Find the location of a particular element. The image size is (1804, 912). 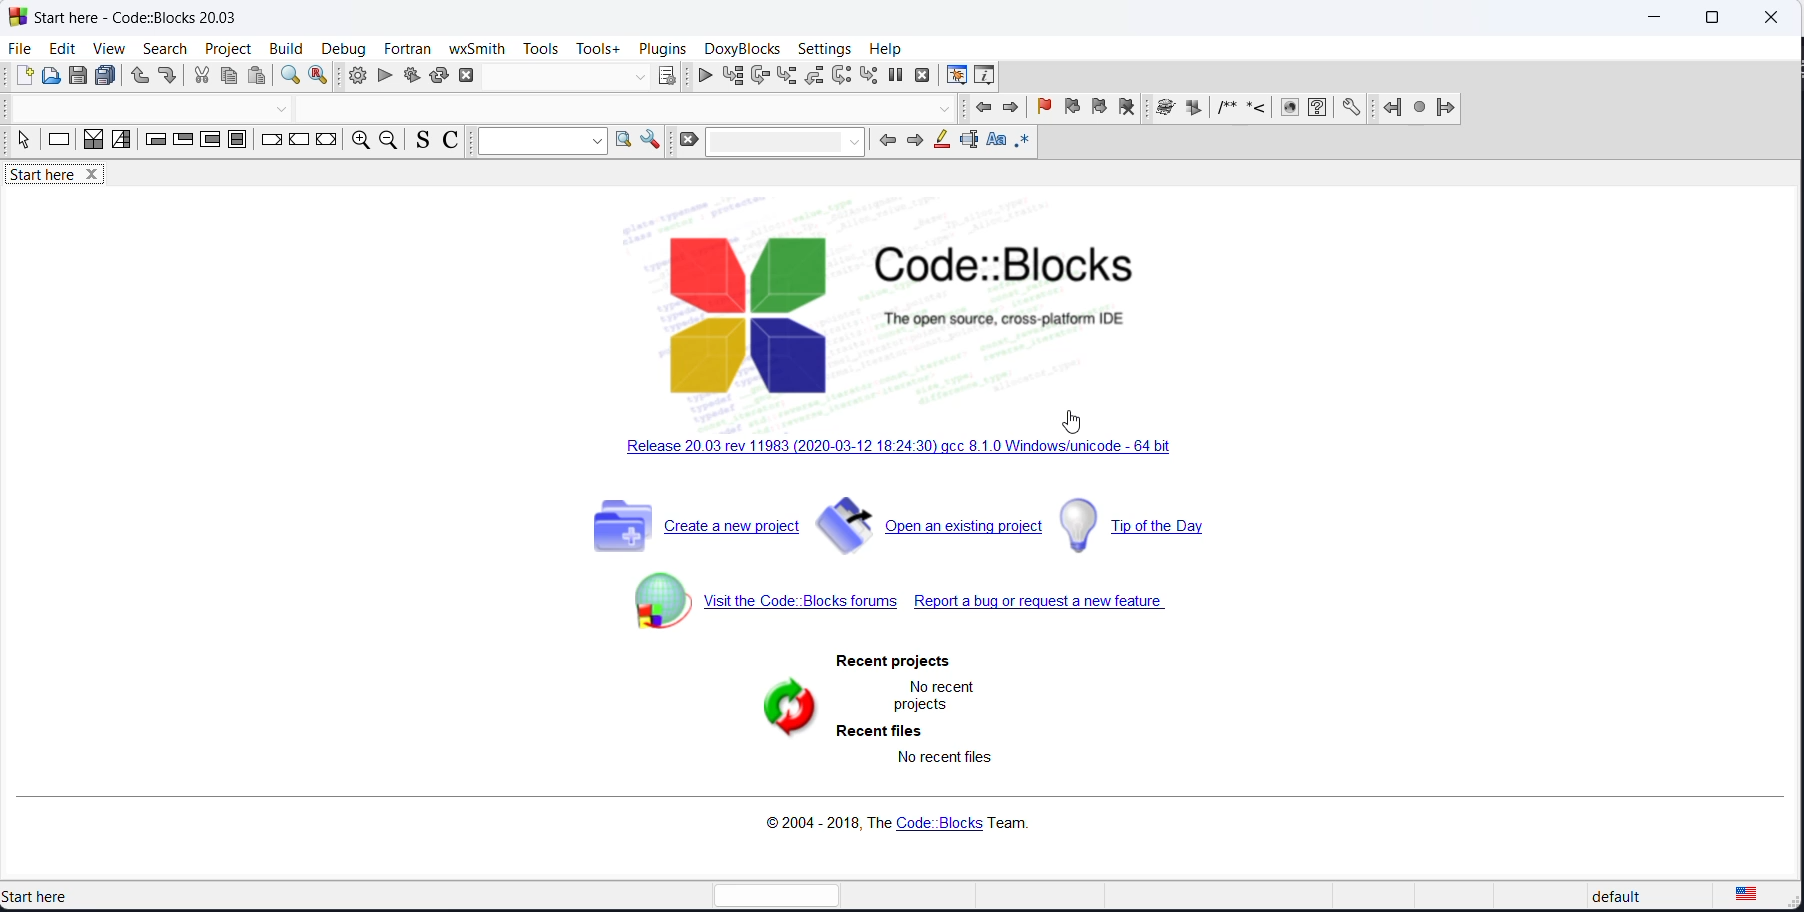

copy is located at coordinates (232, 78).